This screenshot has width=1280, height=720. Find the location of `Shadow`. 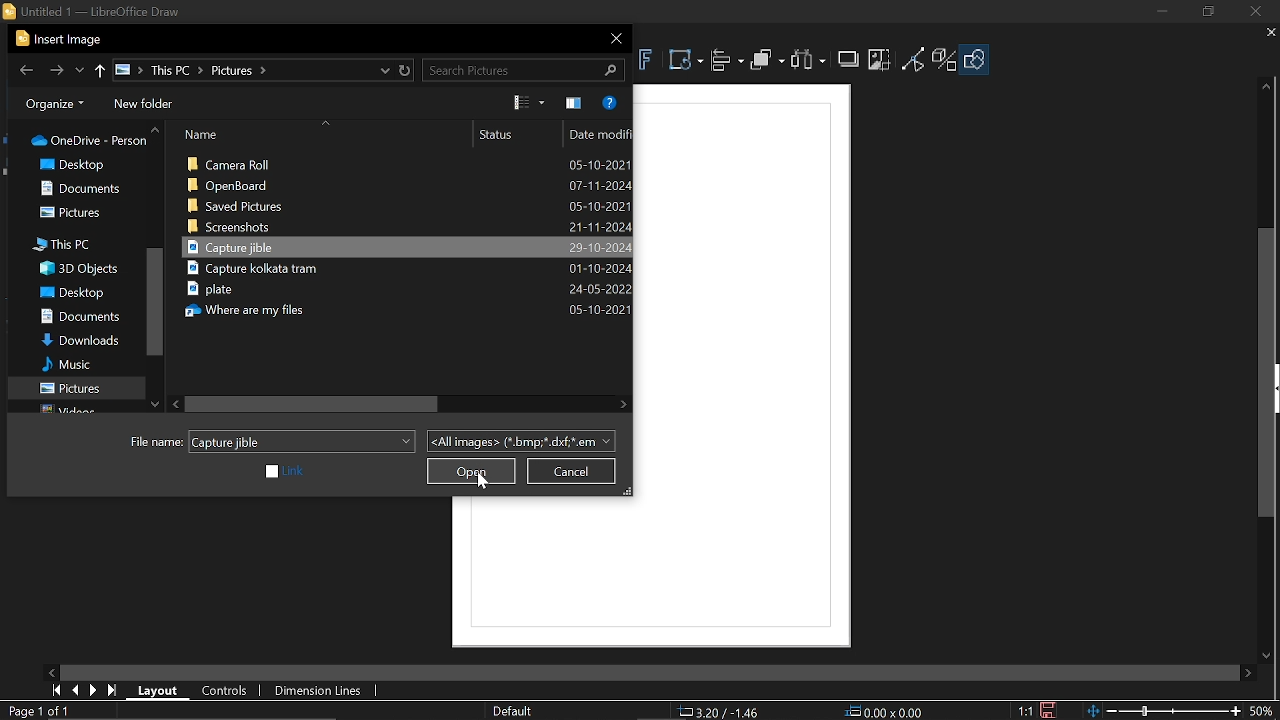

Shadow is located at coordinates (849, 59).